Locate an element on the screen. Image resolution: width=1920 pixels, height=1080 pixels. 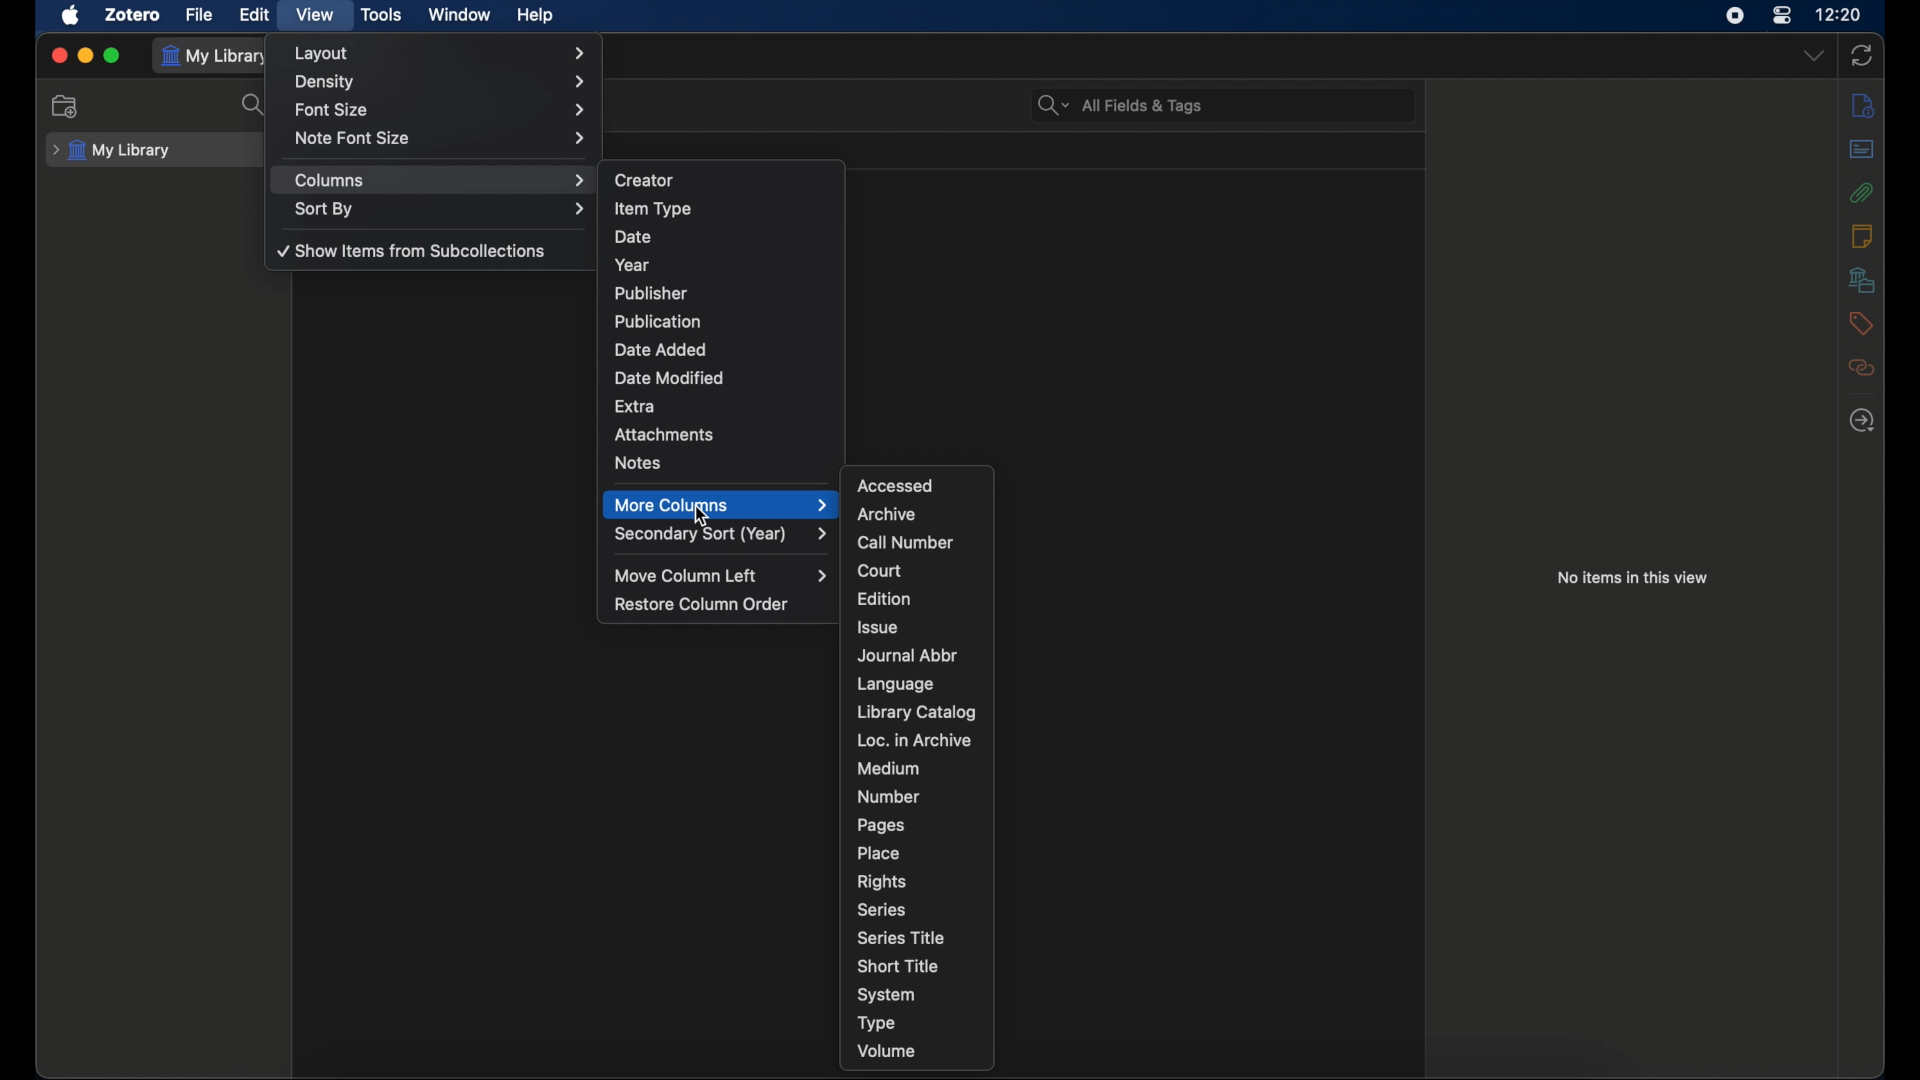
system is located at coordinates (887, 995).